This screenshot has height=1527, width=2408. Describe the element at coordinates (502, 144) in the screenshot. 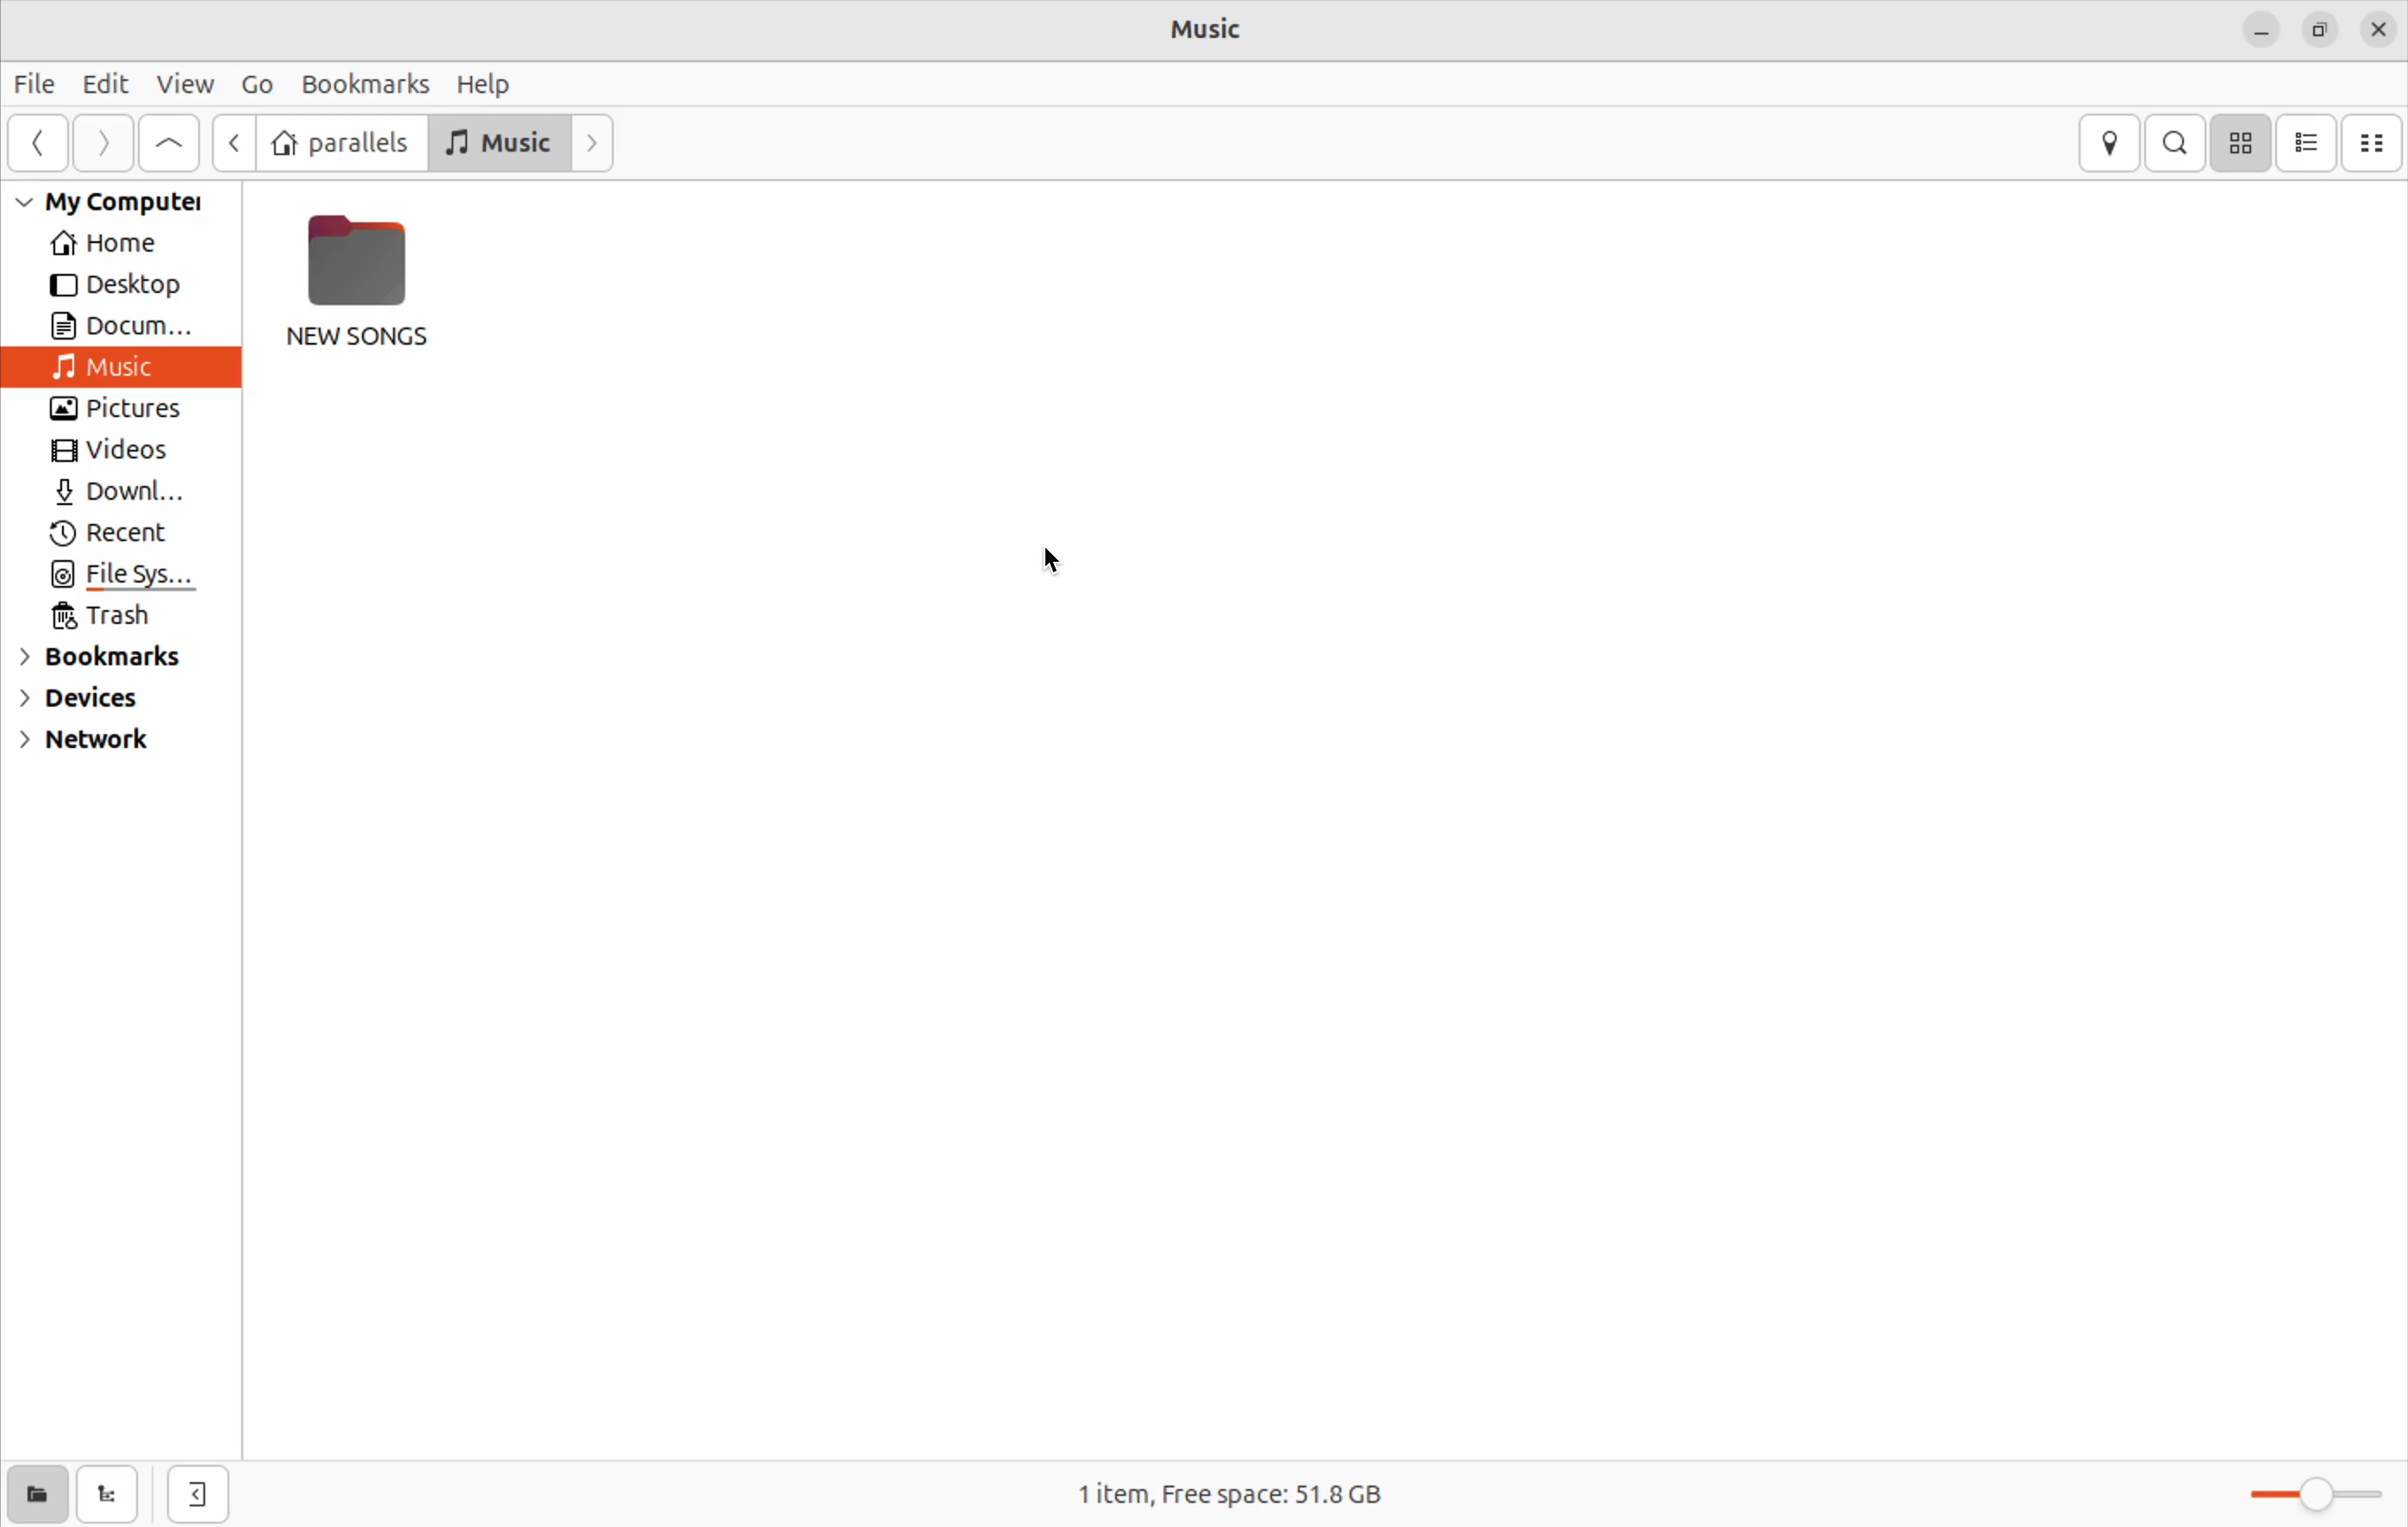

I see `music` at that location.